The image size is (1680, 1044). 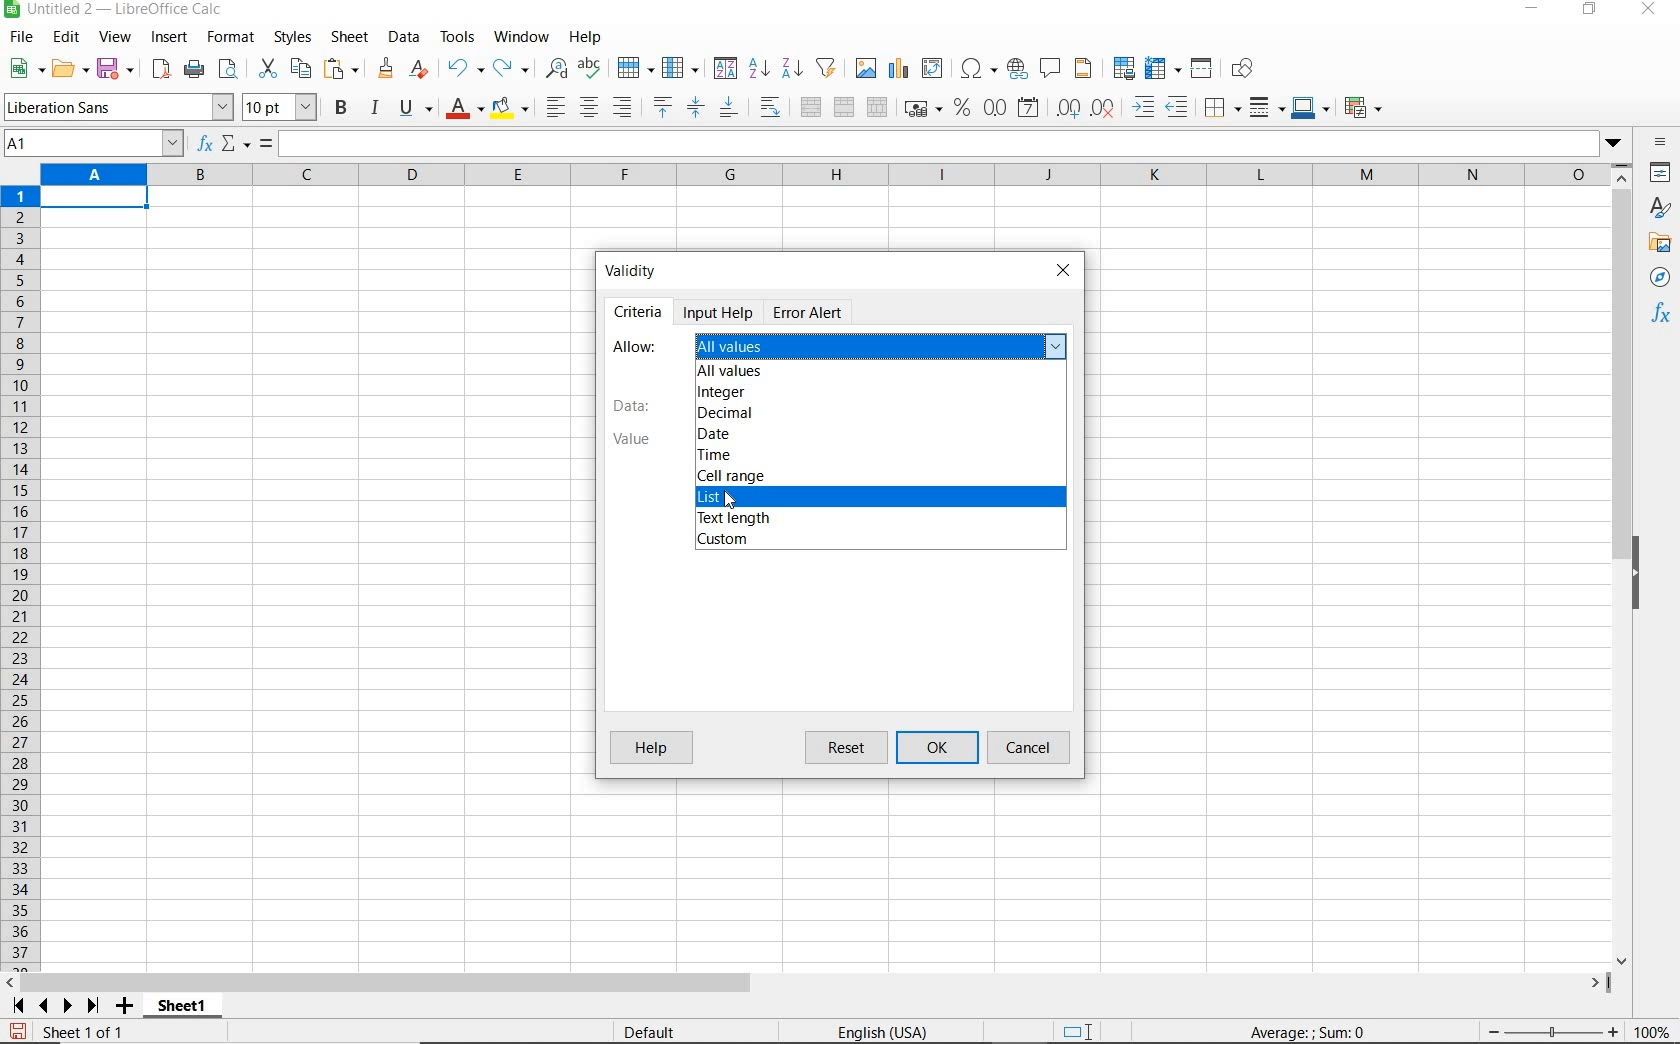 I want to click on clone formatting, so click(x=387, y=69).